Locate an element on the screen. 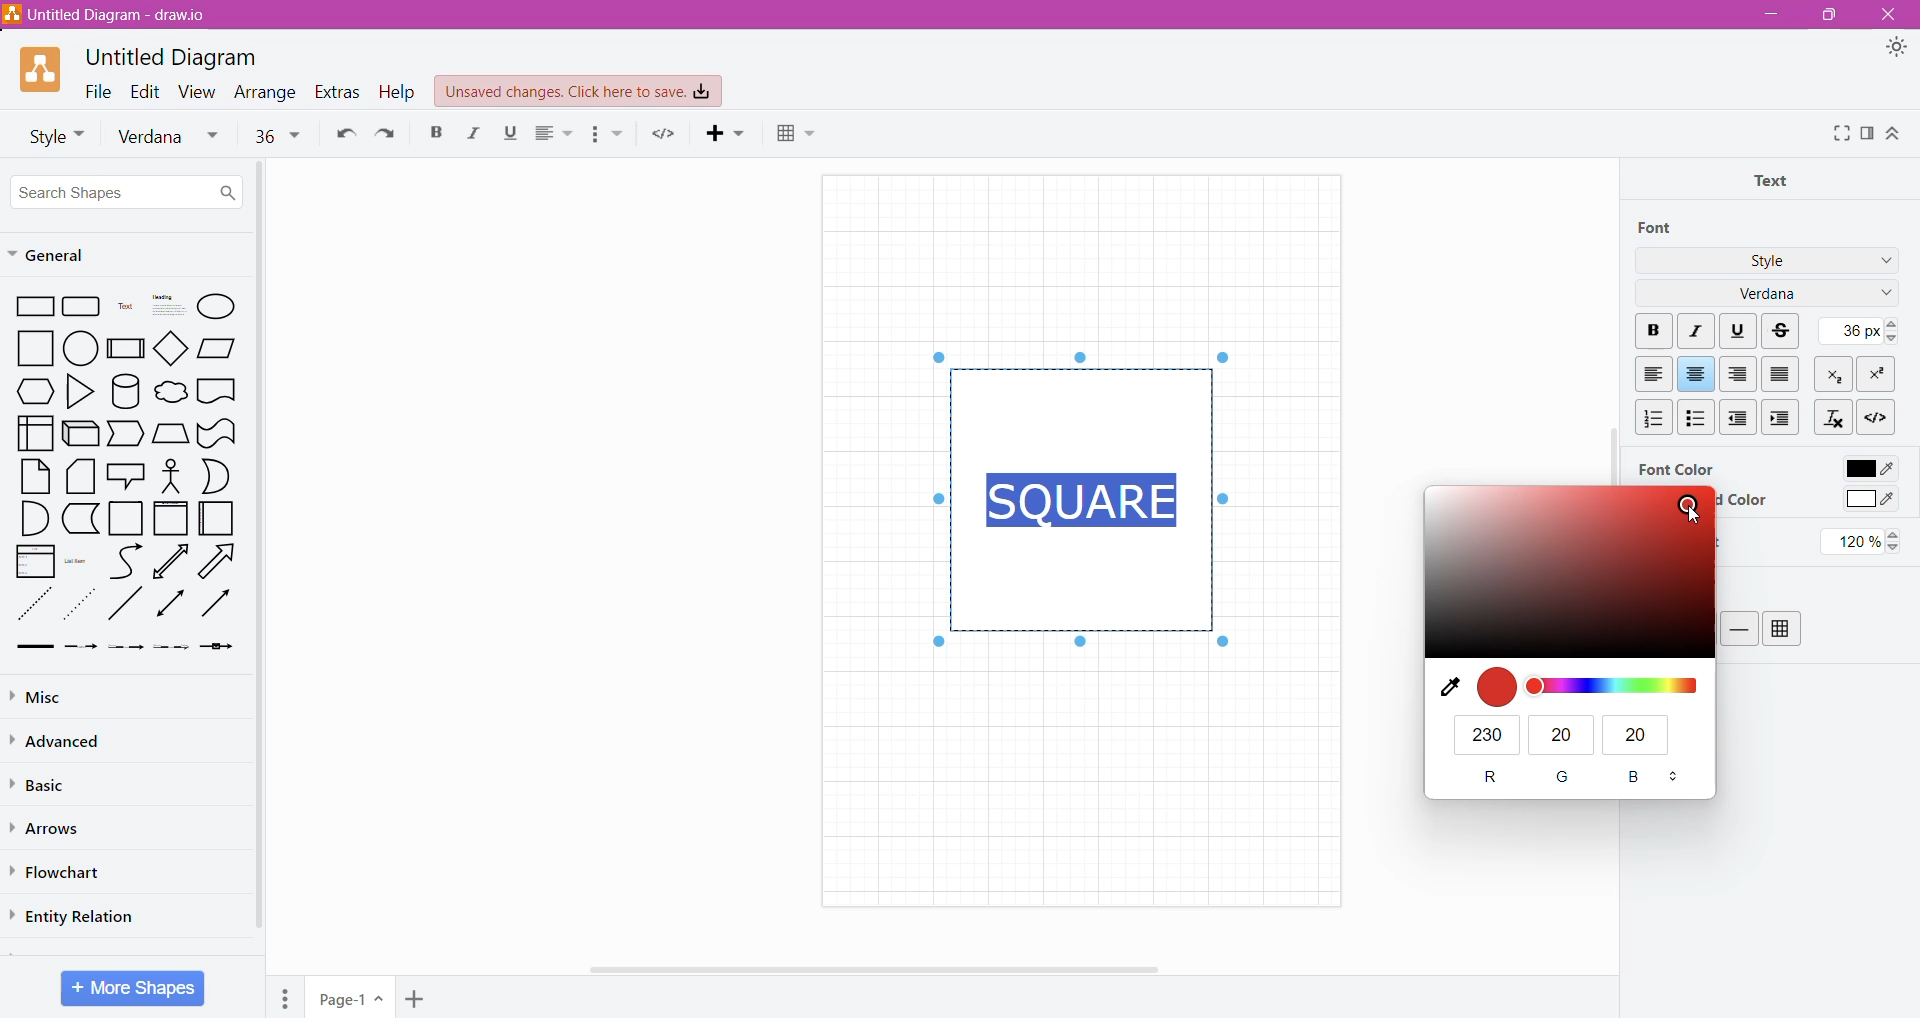 The image size is (1920, 1018). Parallelogram  is located at coordinates (217, 347).